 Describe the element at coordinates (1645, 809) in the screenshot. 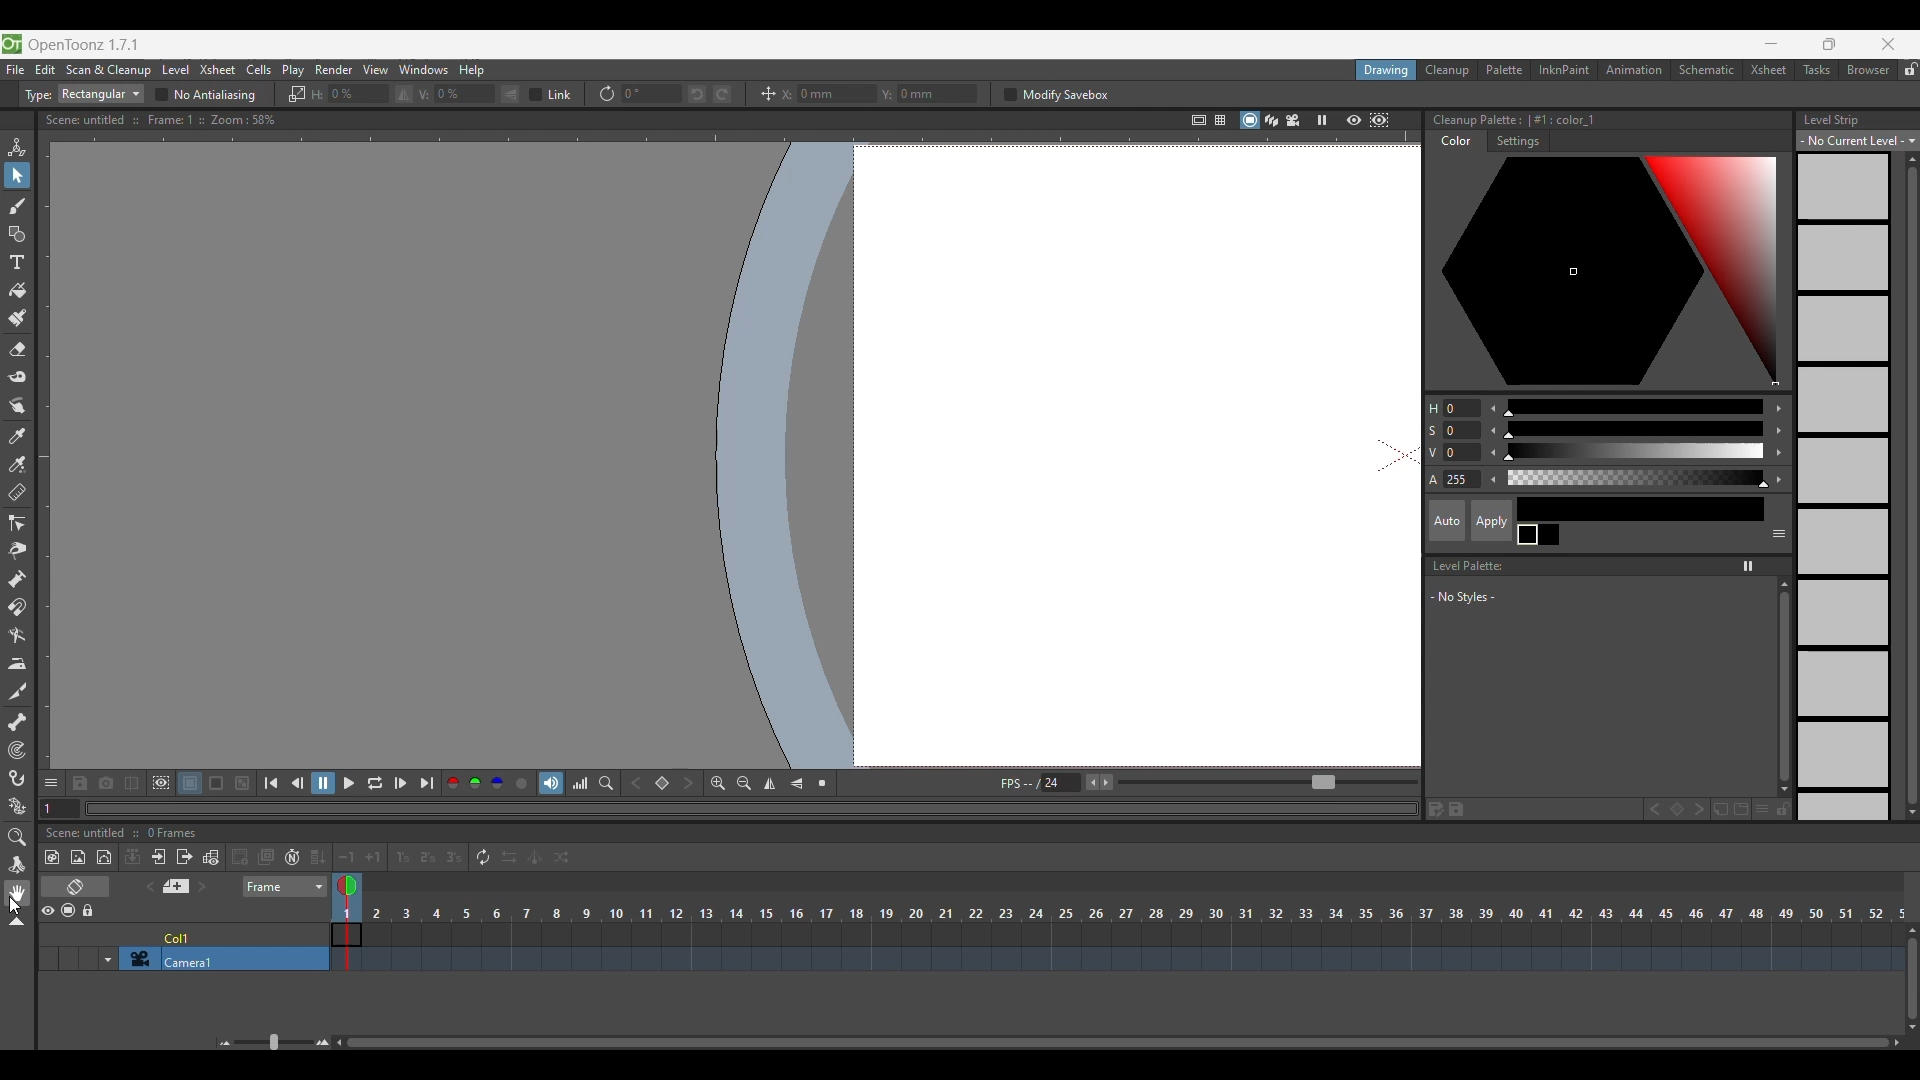

I see `Previous key` at that location.